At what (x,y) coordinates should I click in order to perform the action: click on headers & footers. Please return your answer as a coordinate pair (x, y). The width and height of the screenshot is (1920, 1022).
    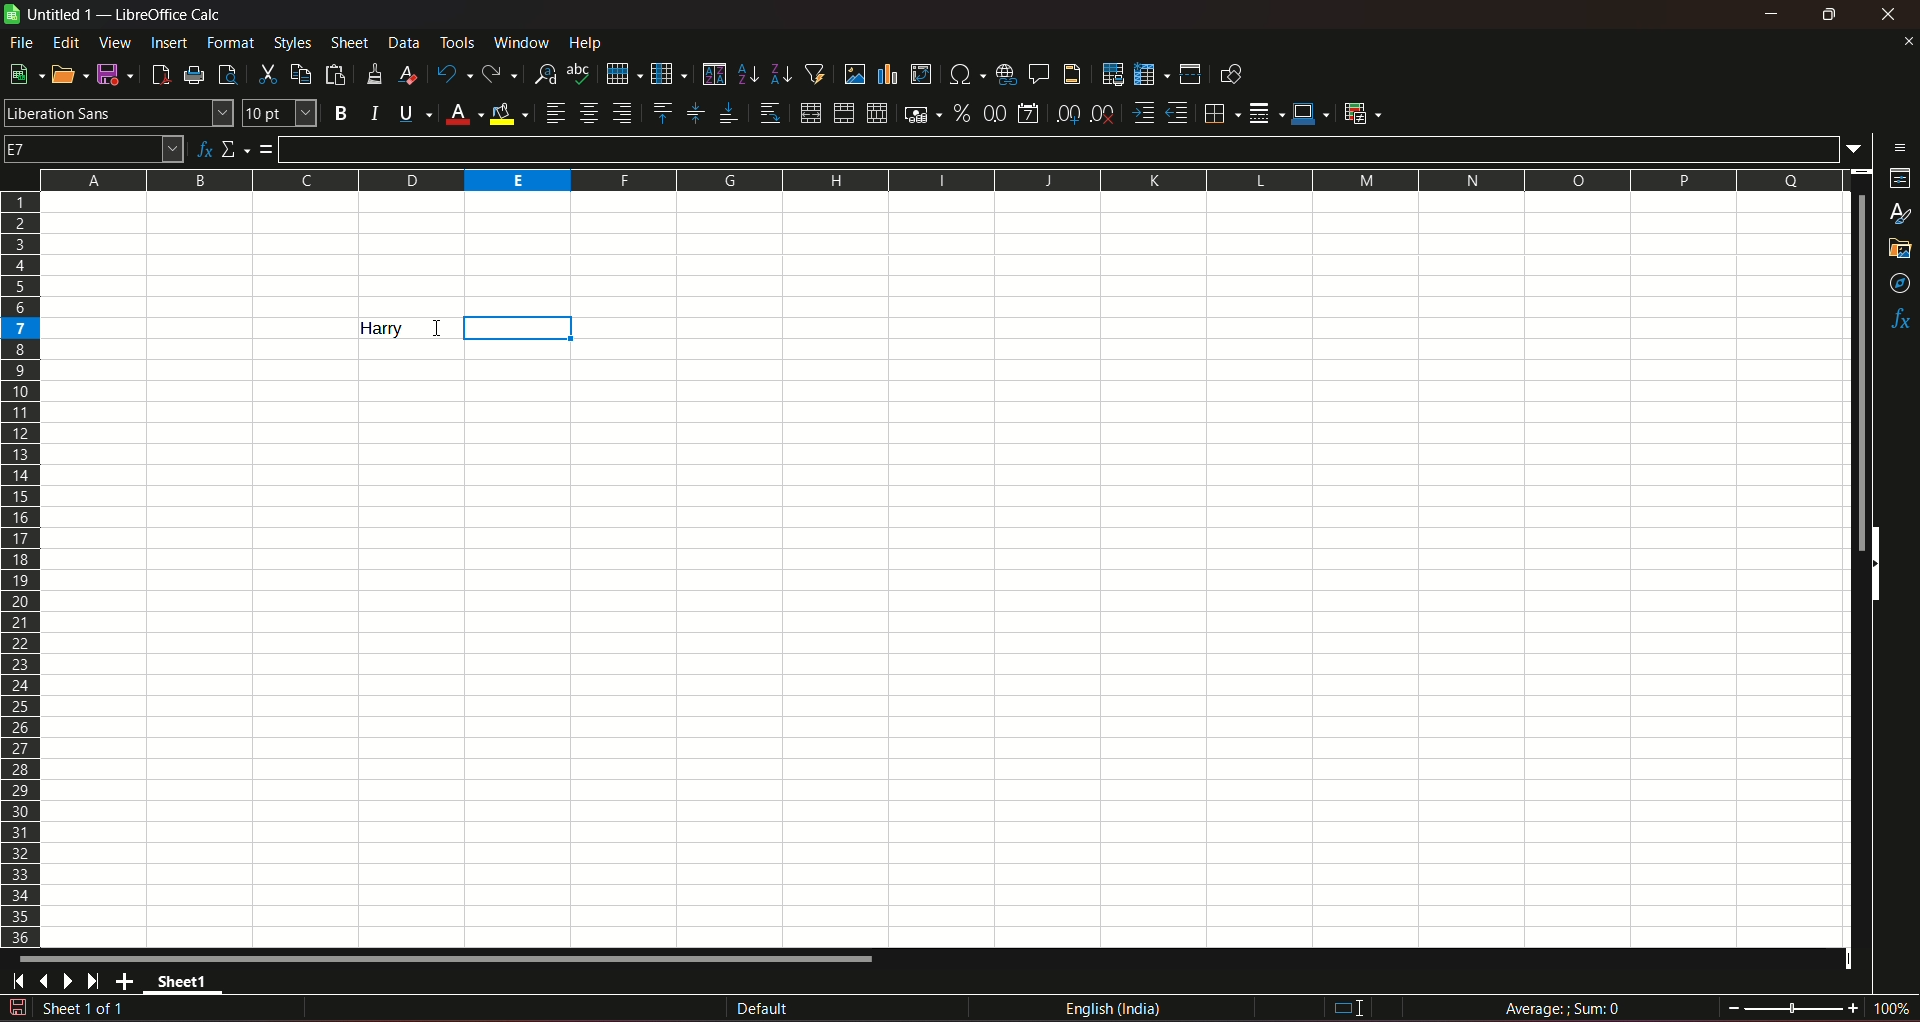
    Looking at the image, I should click on (1071, 73).